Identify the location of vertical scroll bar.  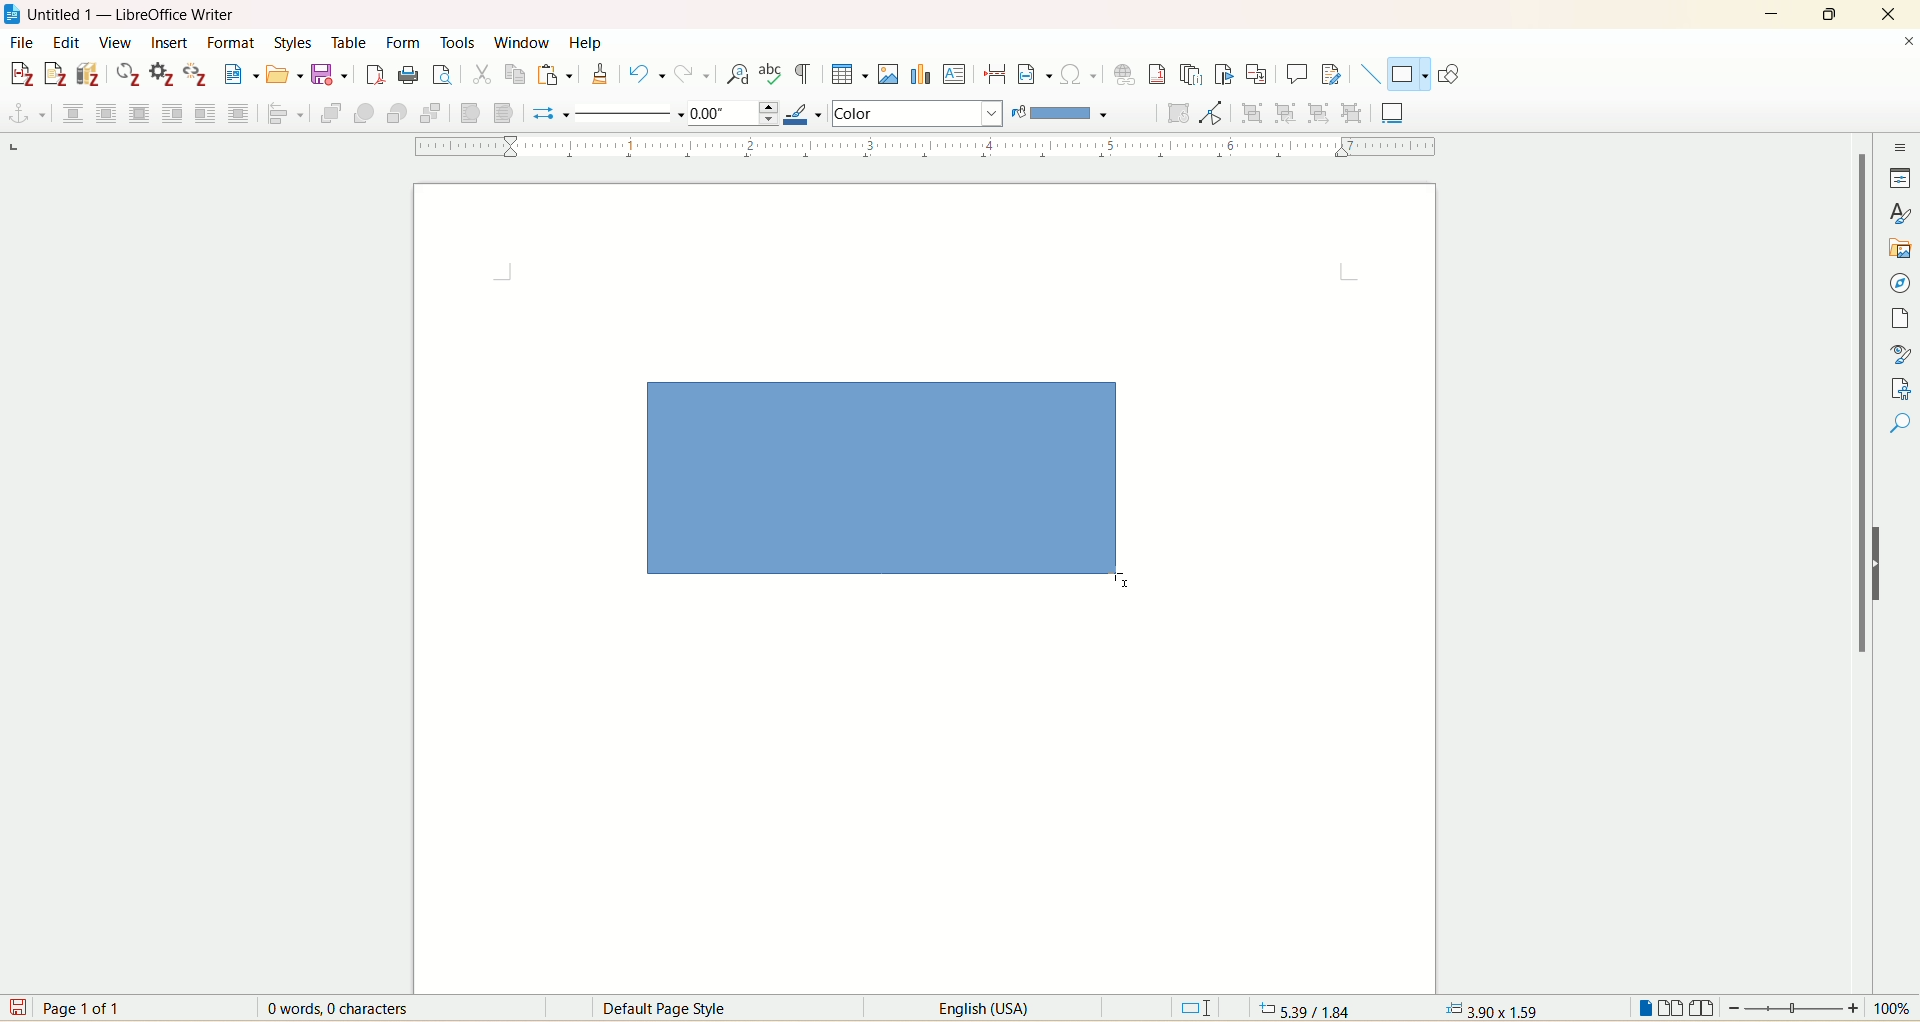
(1858, 548).